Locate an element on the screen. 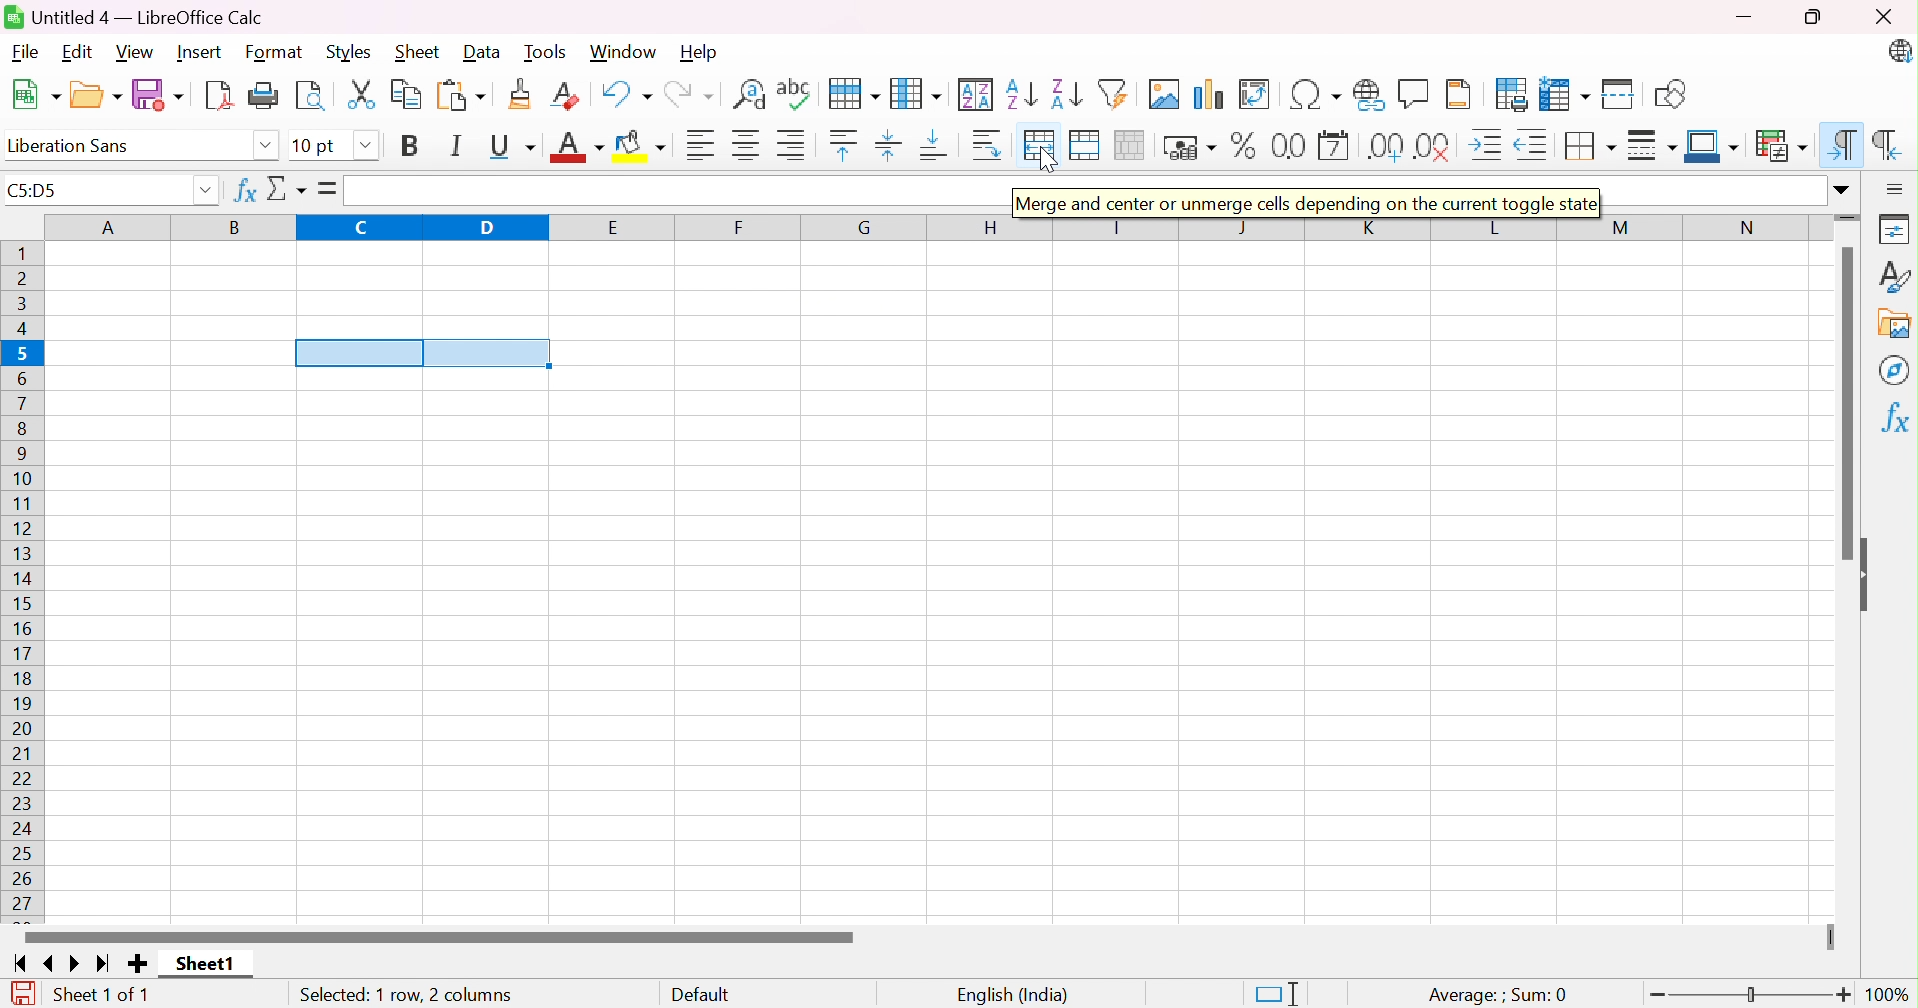 The image size is (1918, 1008). Properties is located at coordinates (1895, 228).